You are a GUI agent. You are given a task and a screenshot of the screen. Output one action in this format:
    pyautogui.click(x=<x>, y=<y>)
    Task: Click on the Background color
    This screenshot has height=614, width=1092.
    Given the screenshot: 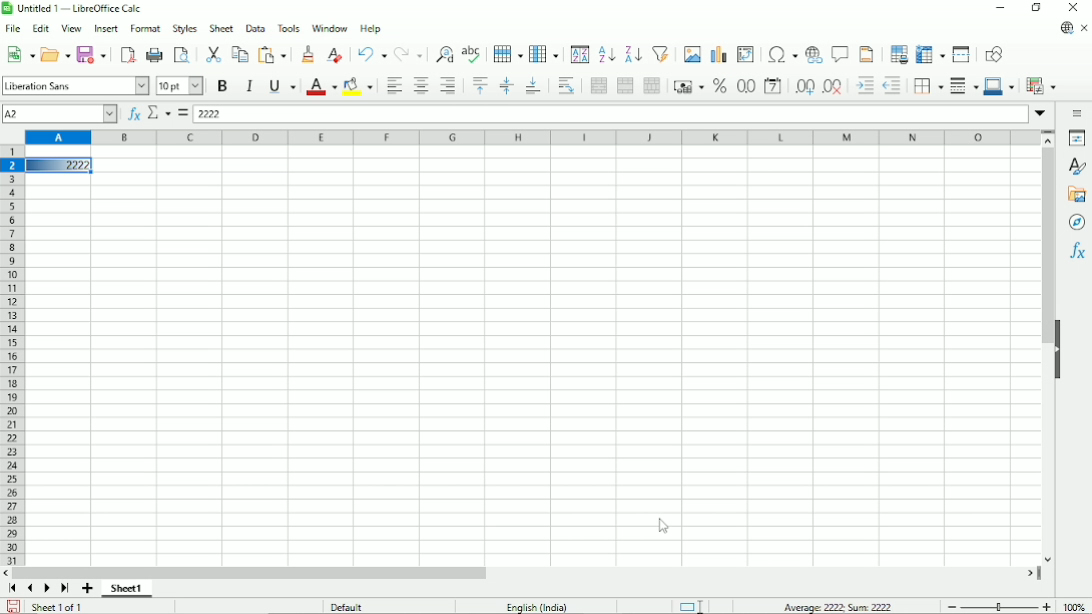 What is the action you would take?
    pyautogui.click(x=357, y=86)
    